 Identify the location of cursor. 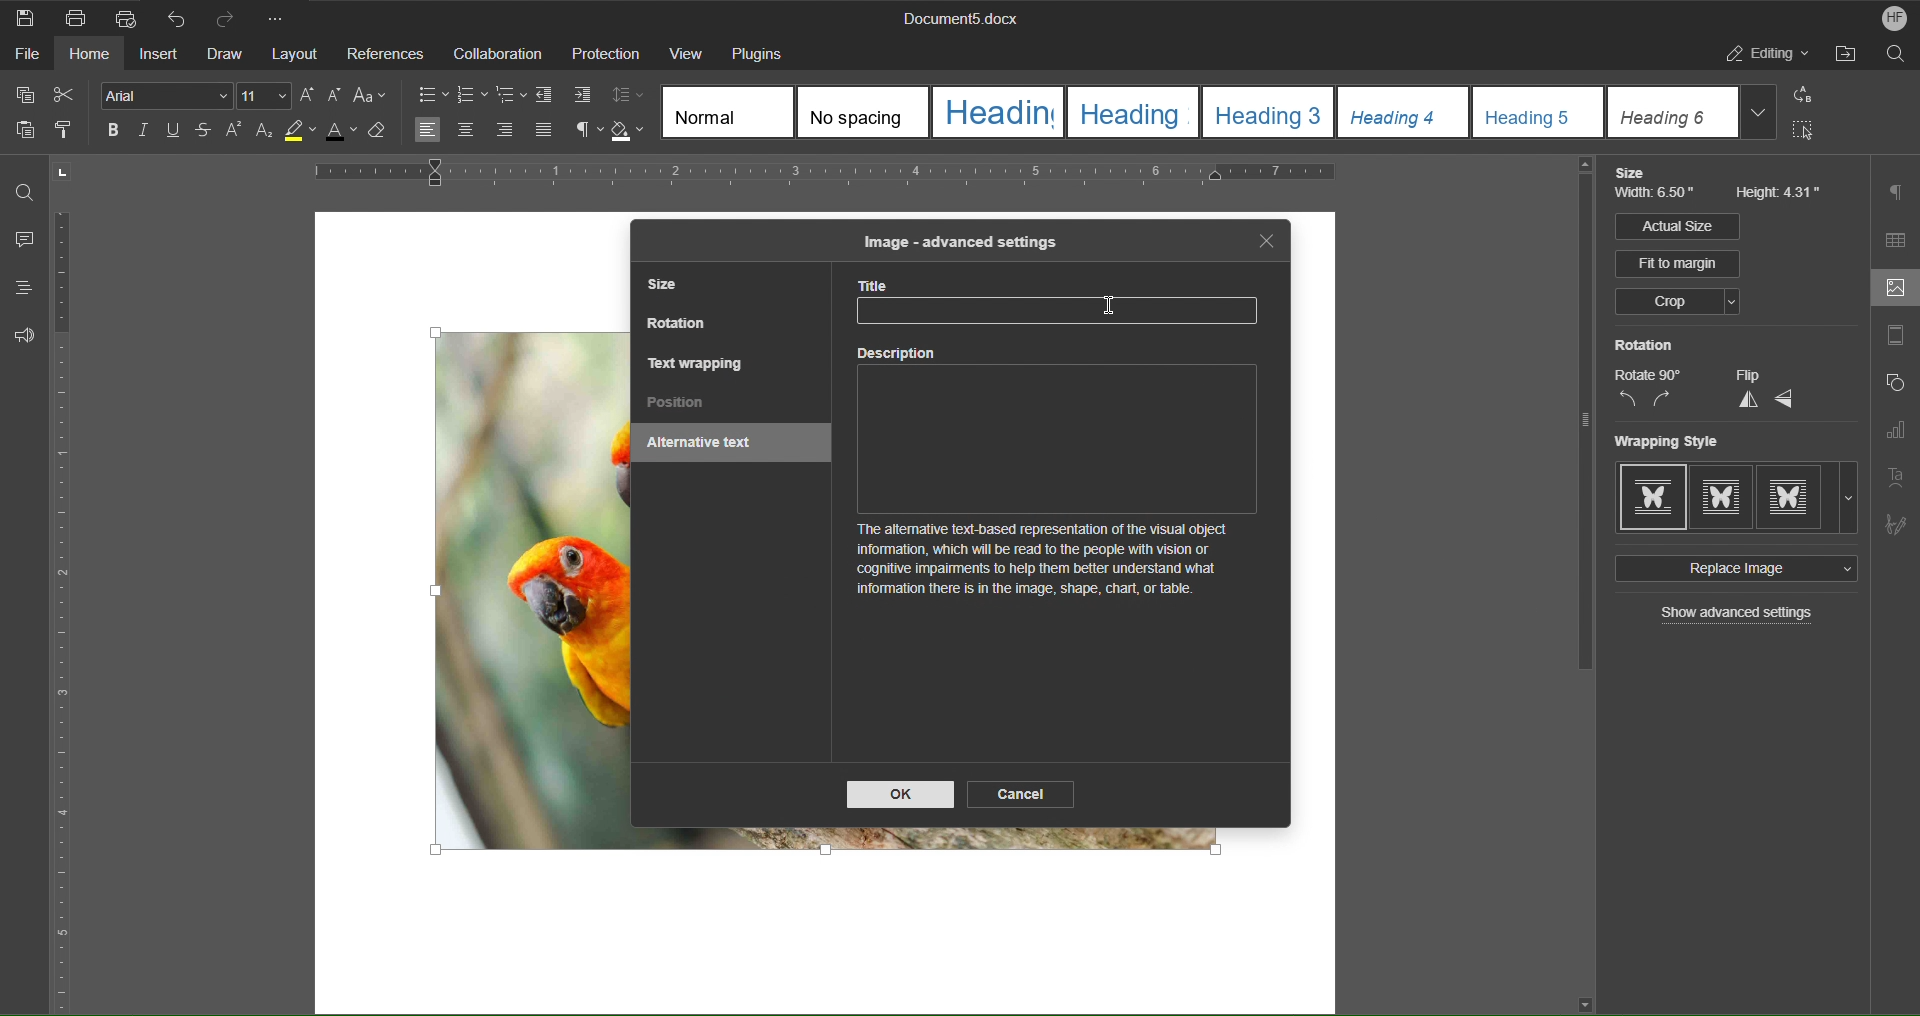
(1103, 306).